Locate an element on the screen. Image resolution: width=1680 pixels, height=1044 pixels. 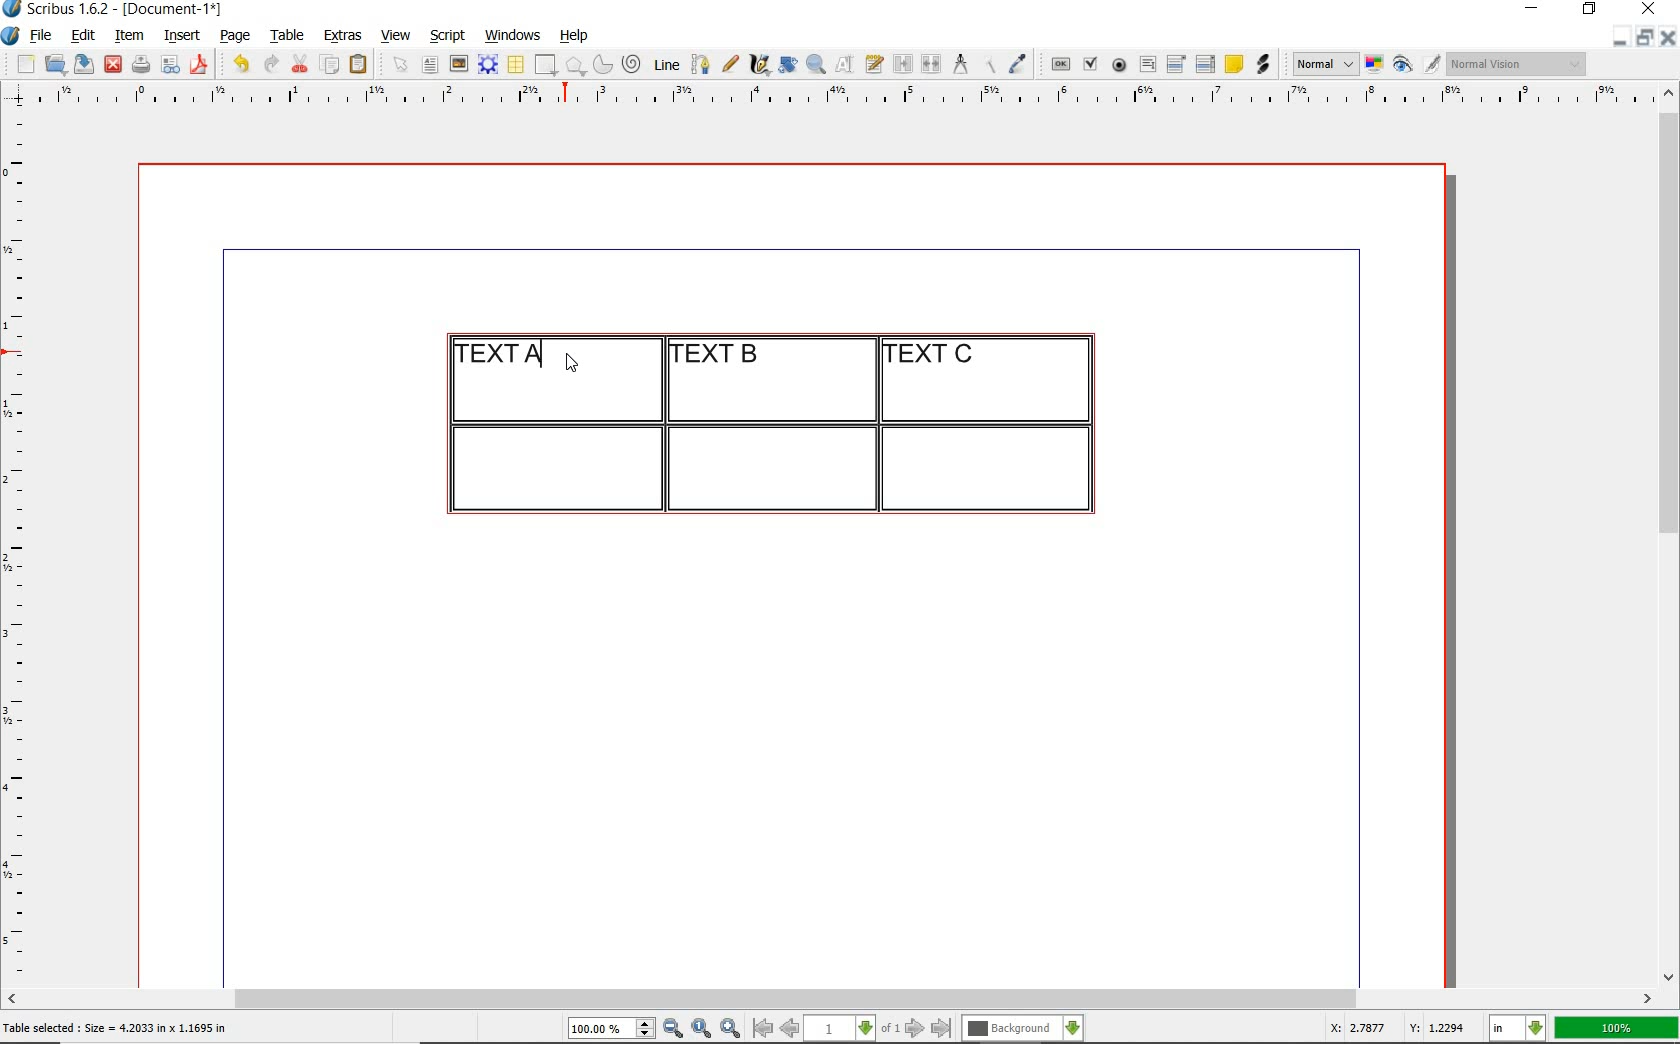
cut is located at coordinates (300, 63).